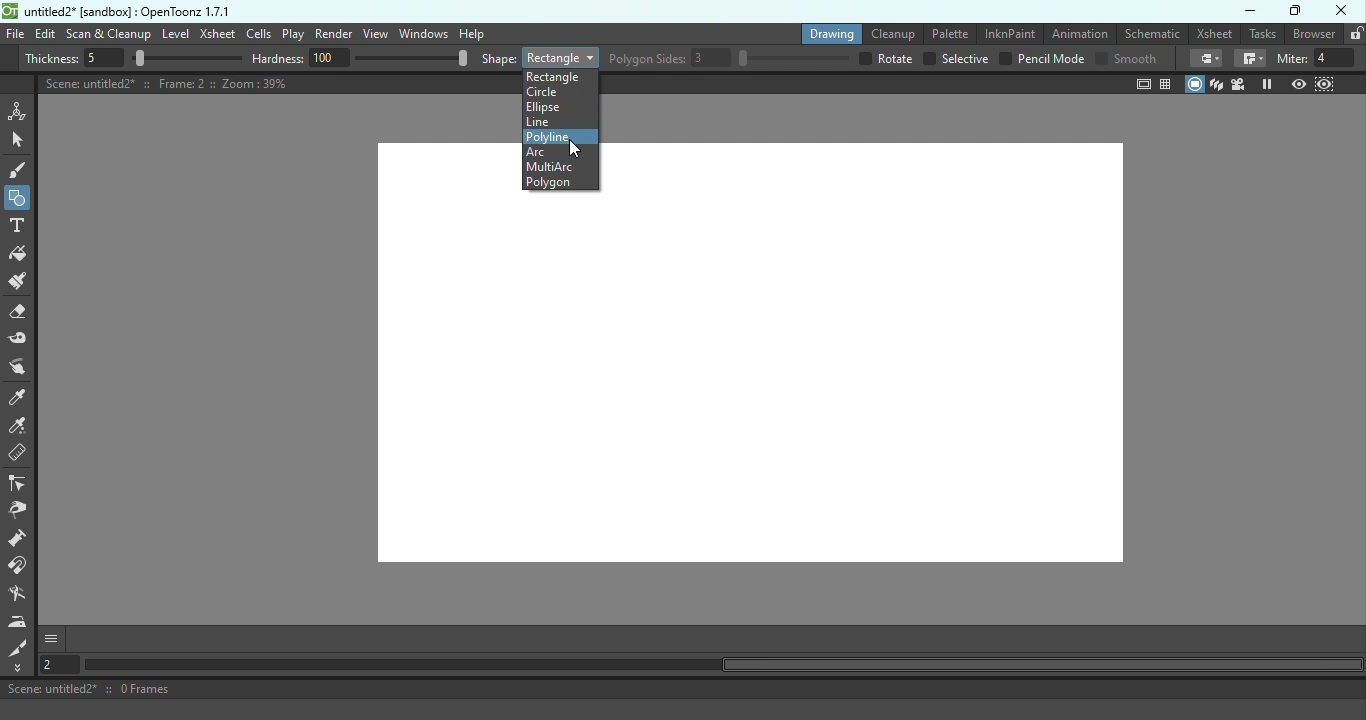  Describe the element at coordinates (539, 122) in the screenshot. I see `Line` at that location.